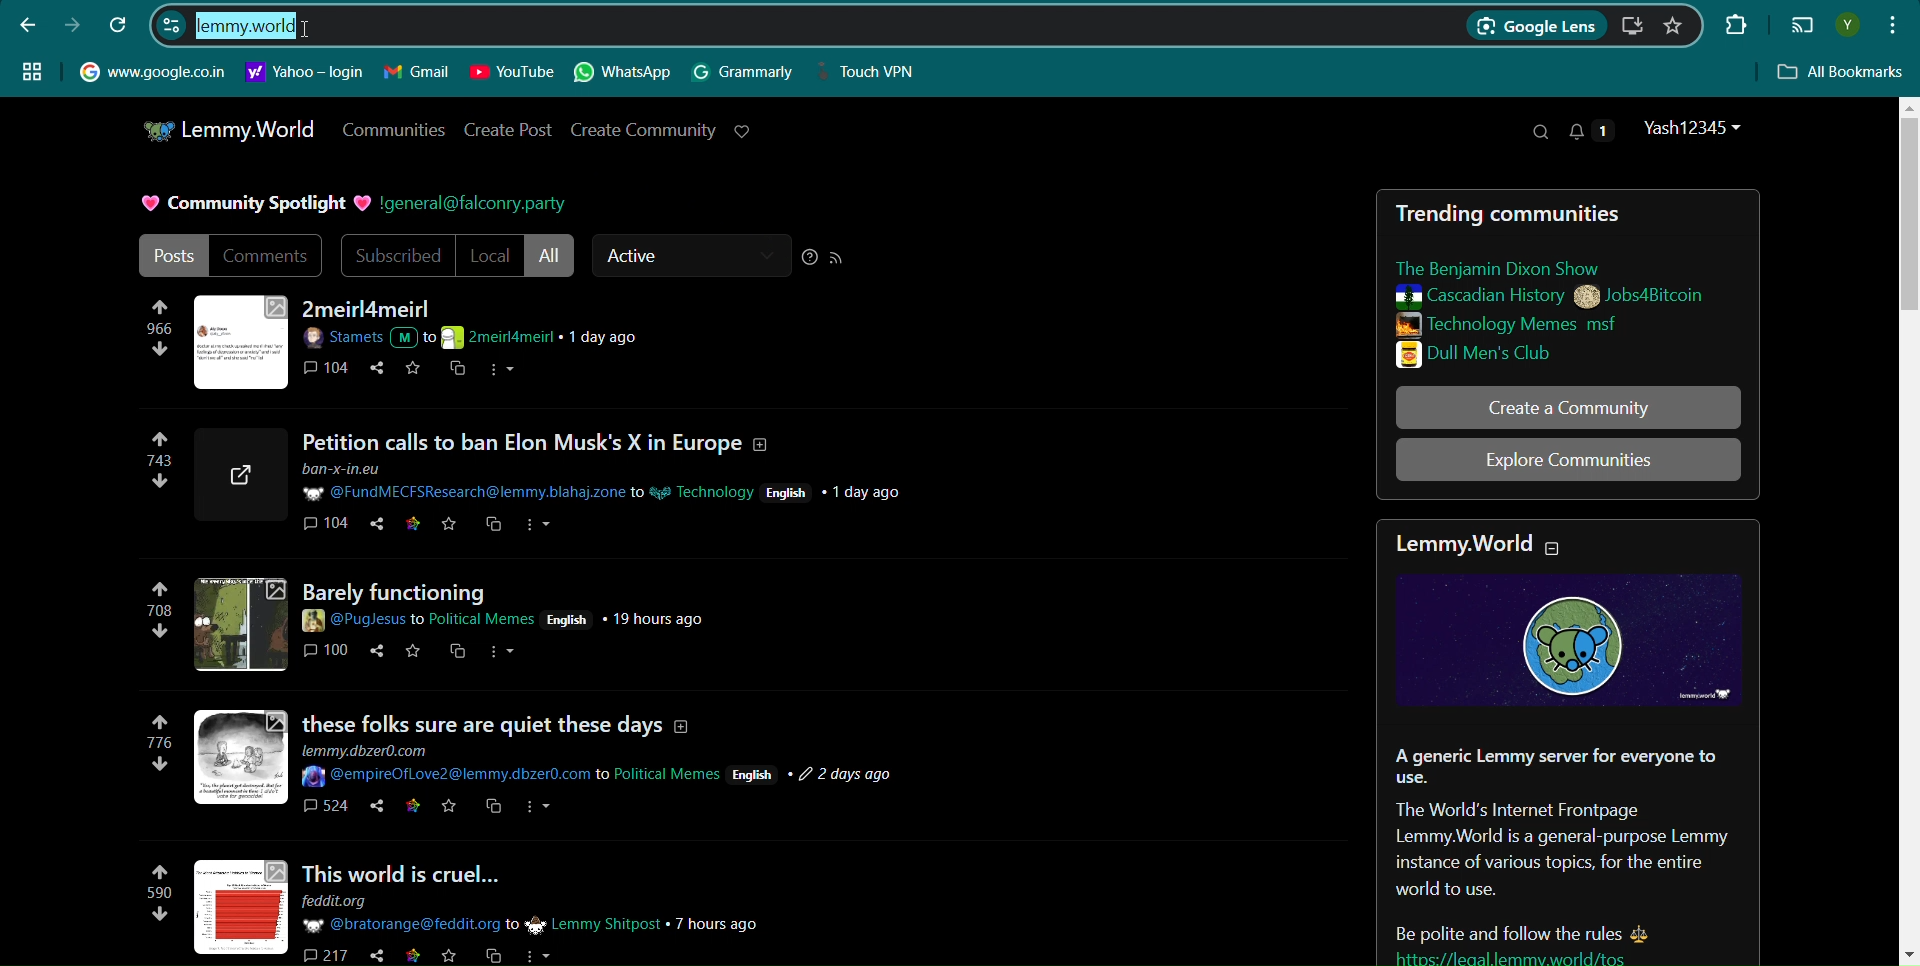 The height and width of the screenshot is (966, 1920). I want to click on 776, so click(162, 752).